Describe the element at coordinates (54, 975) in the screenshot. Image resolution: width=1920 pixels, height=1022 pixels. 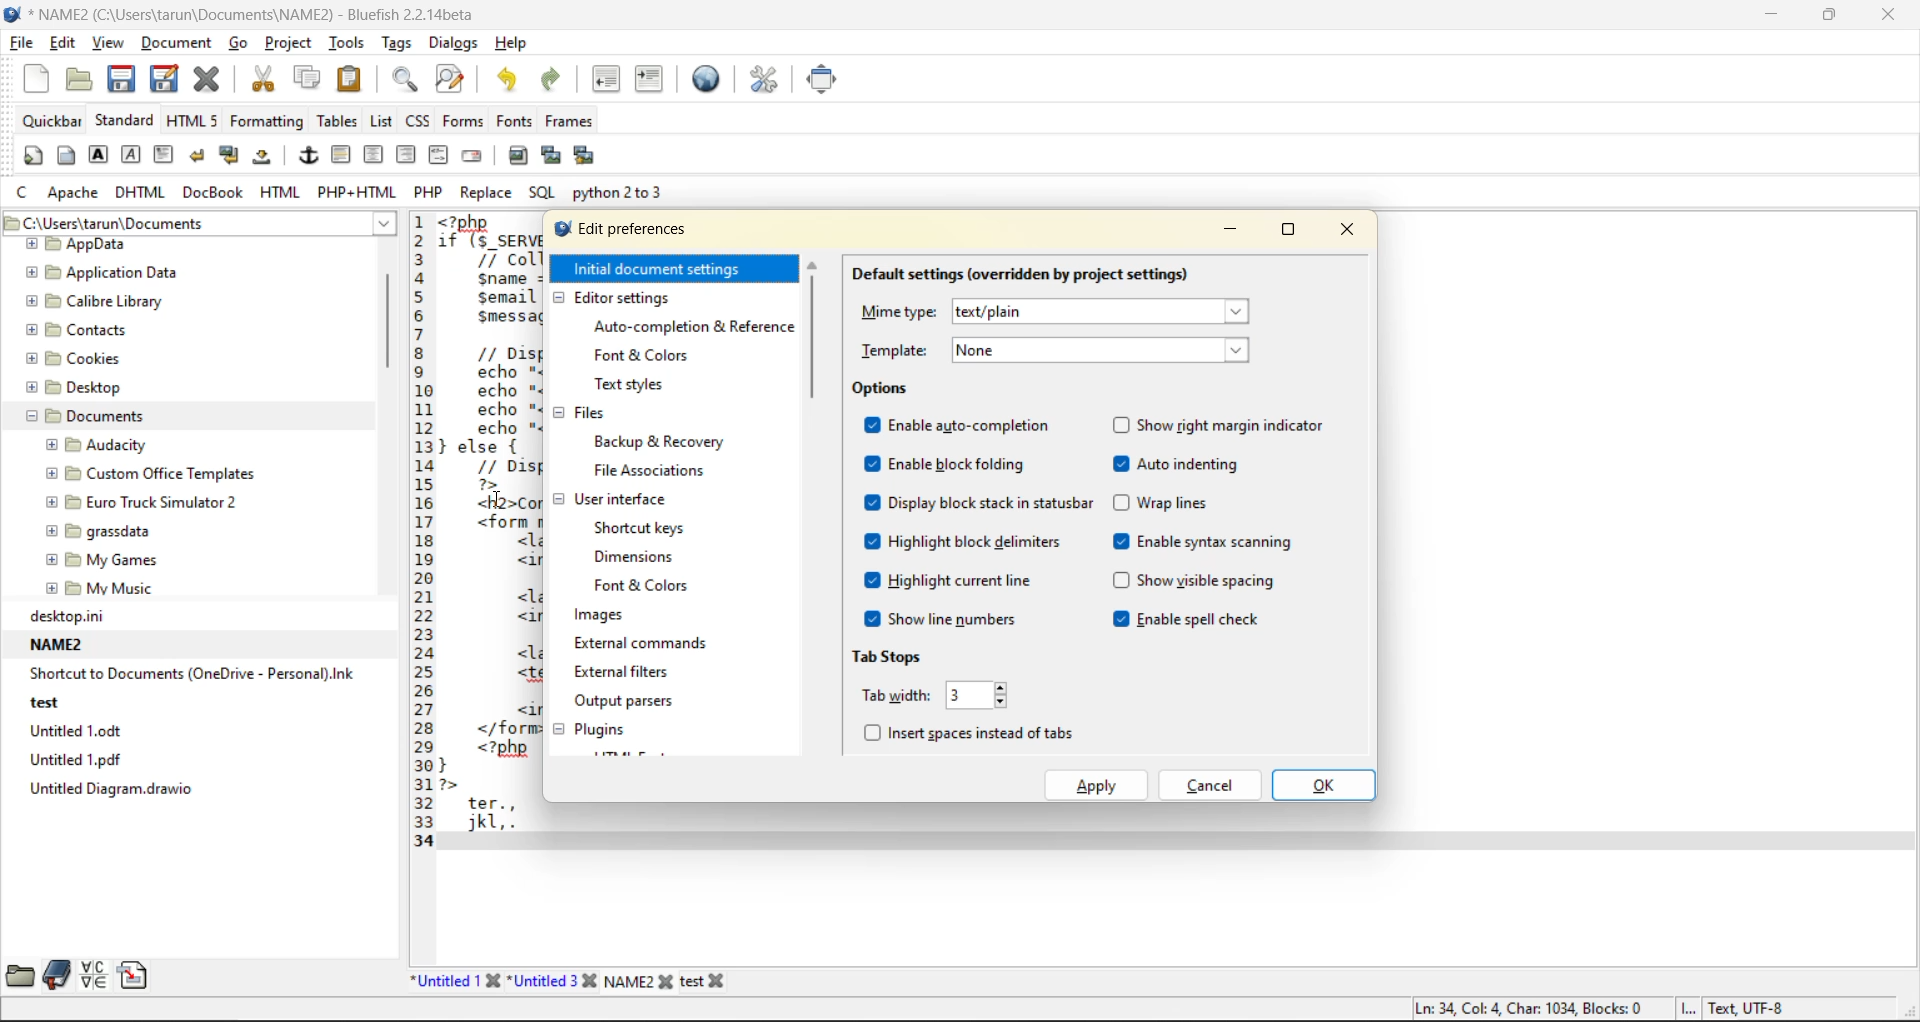
I see `bookmarks` at that location.